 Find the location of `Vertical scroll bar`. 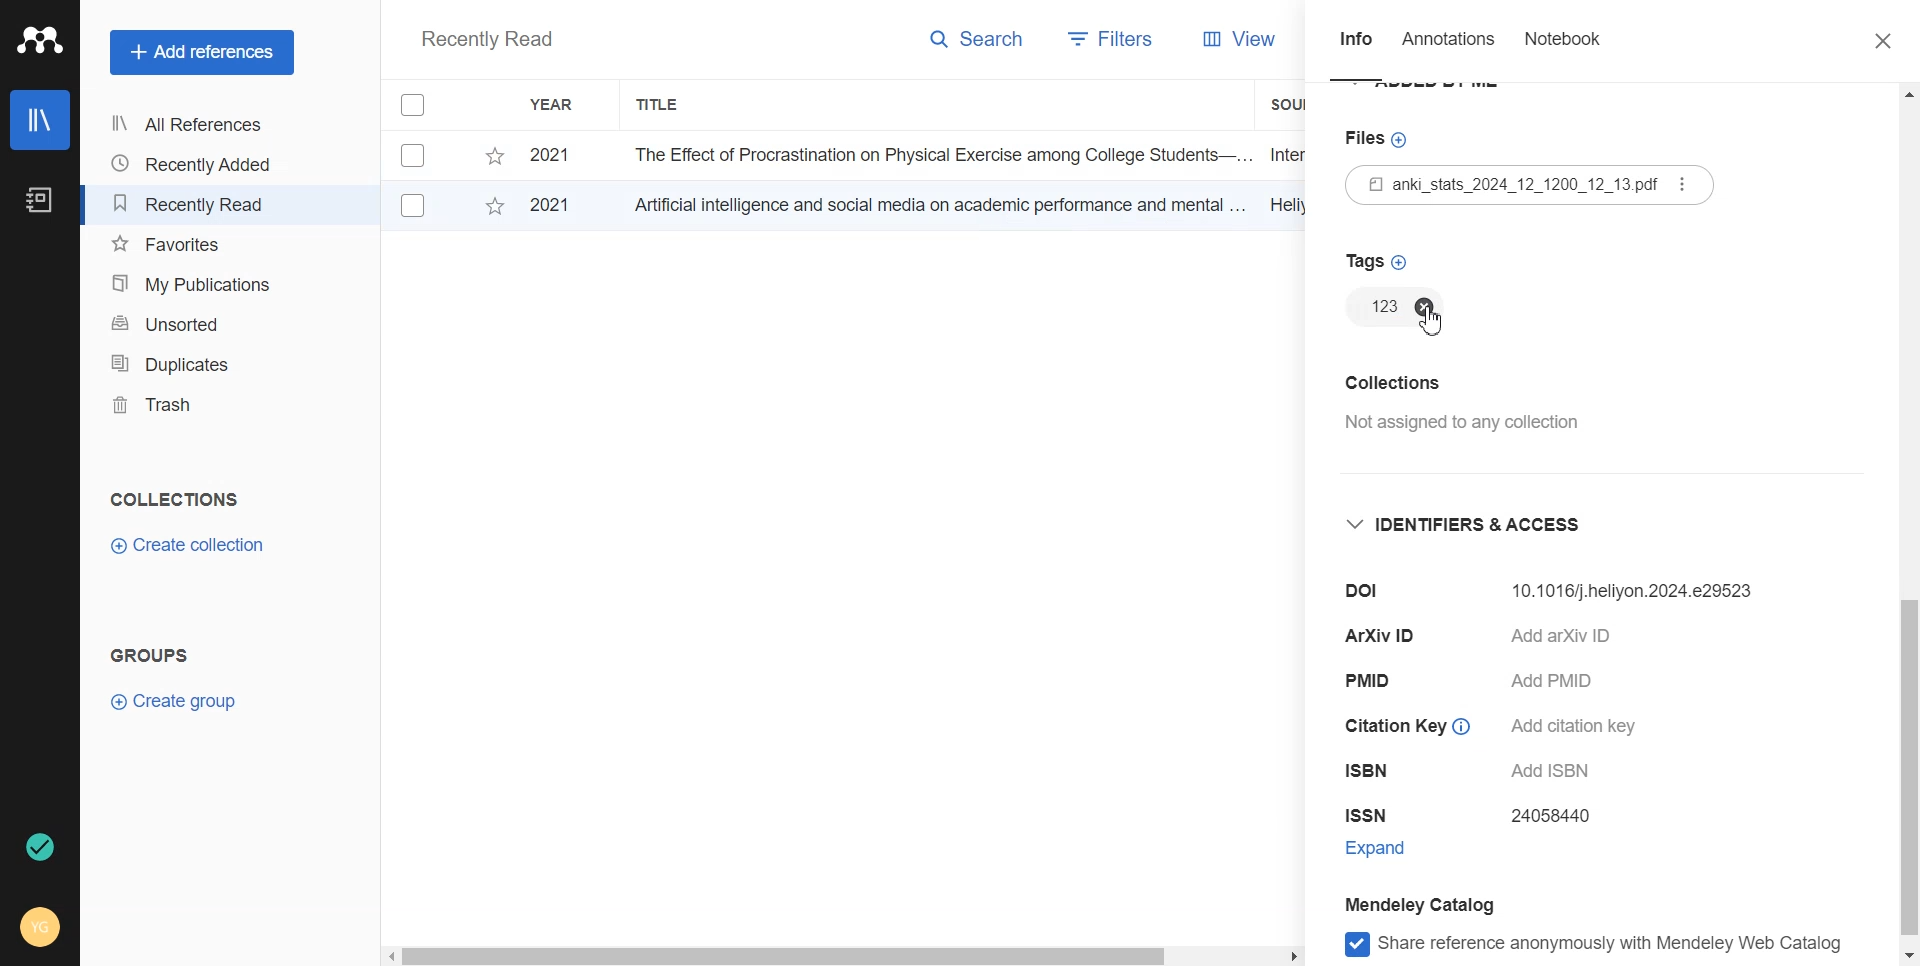

Vertical scroll bar is located at coordinates (1908, 525).